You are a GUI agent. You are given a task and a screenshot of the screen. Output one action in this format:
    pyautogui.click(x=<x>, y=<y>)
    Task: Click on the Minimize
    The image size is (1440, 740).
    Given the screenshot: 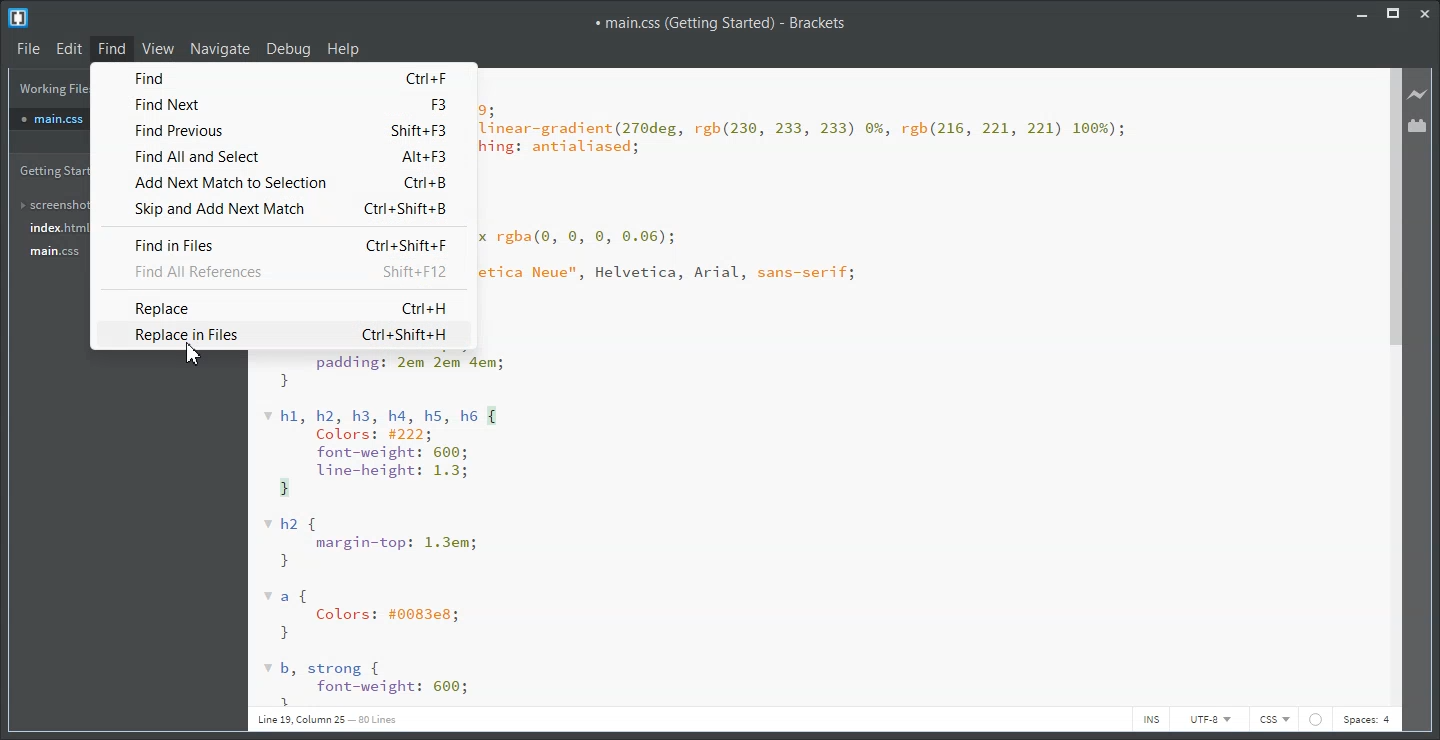 What is the action you would take?
    pyautogui.click(x=1361, y=13)
    